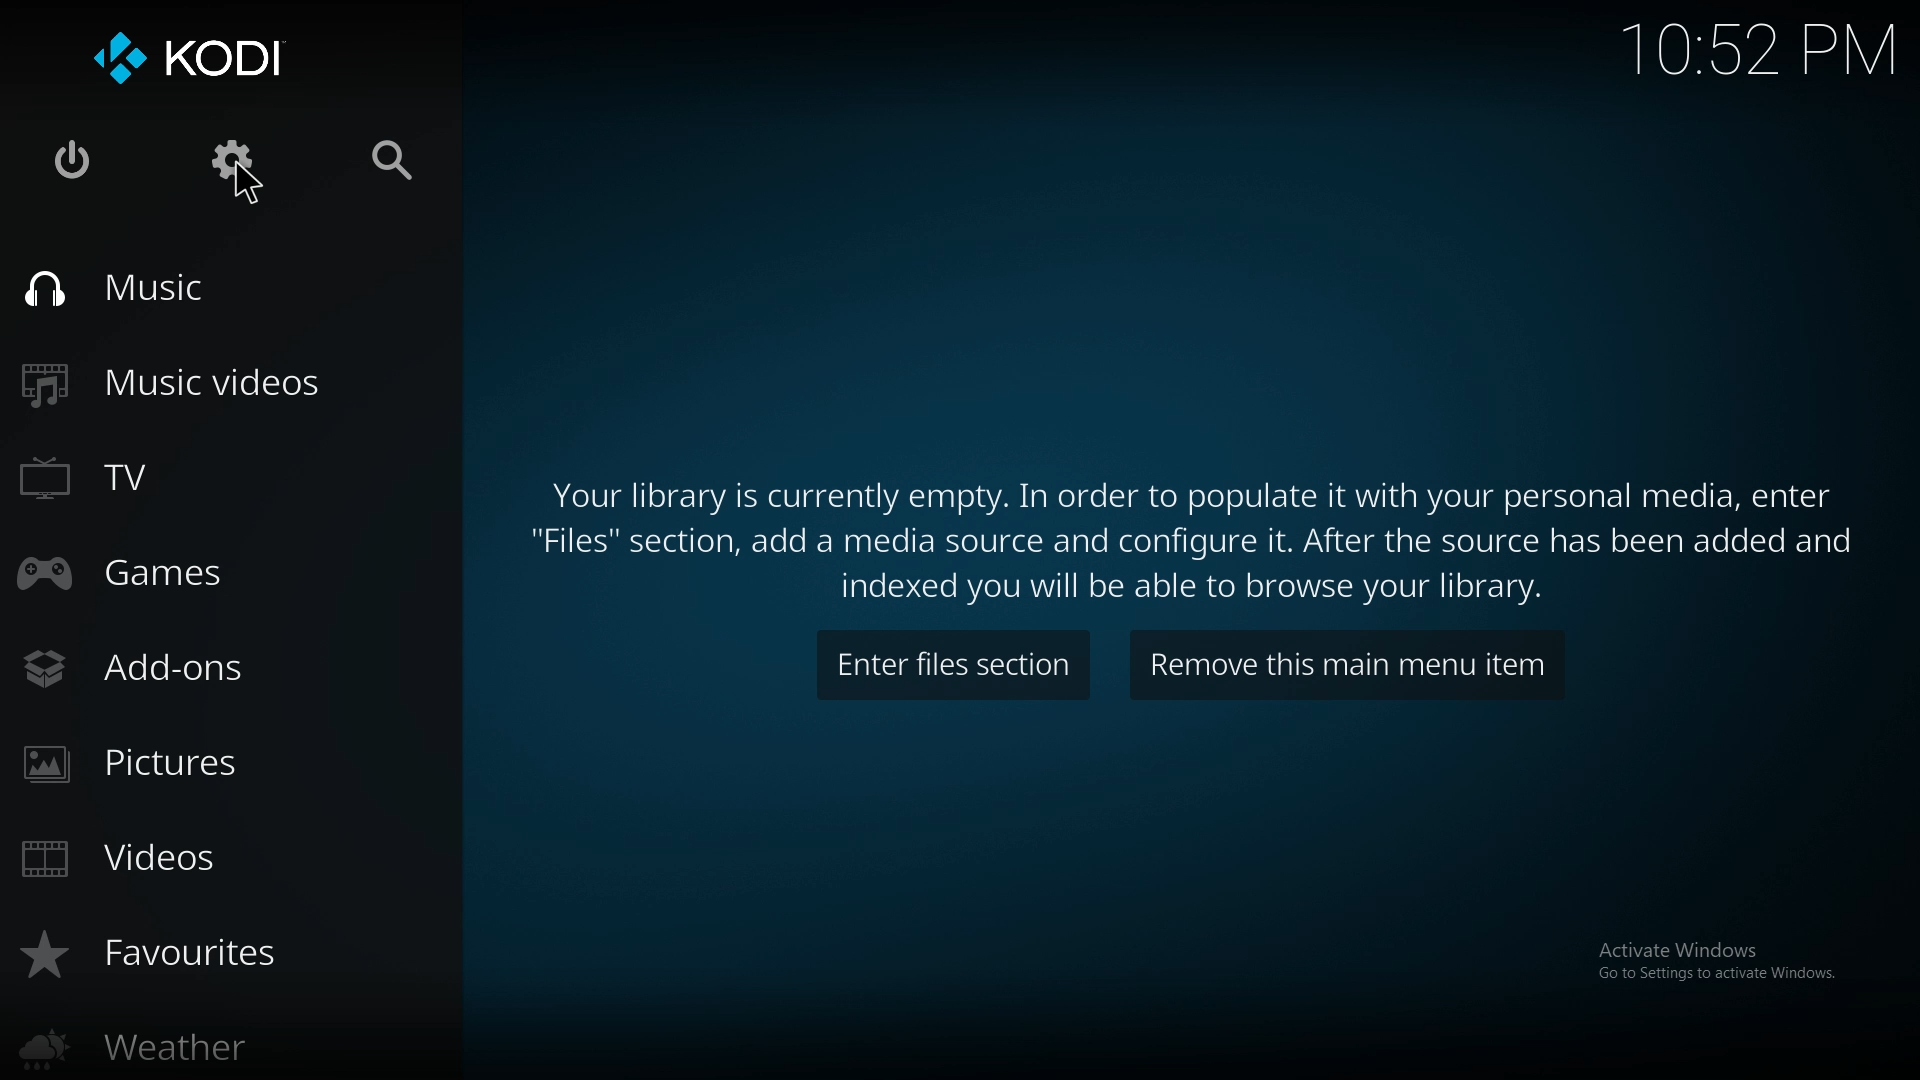 This screenshot has height=1080, width=1920. I want to click on remove item, so click(1347, 668).